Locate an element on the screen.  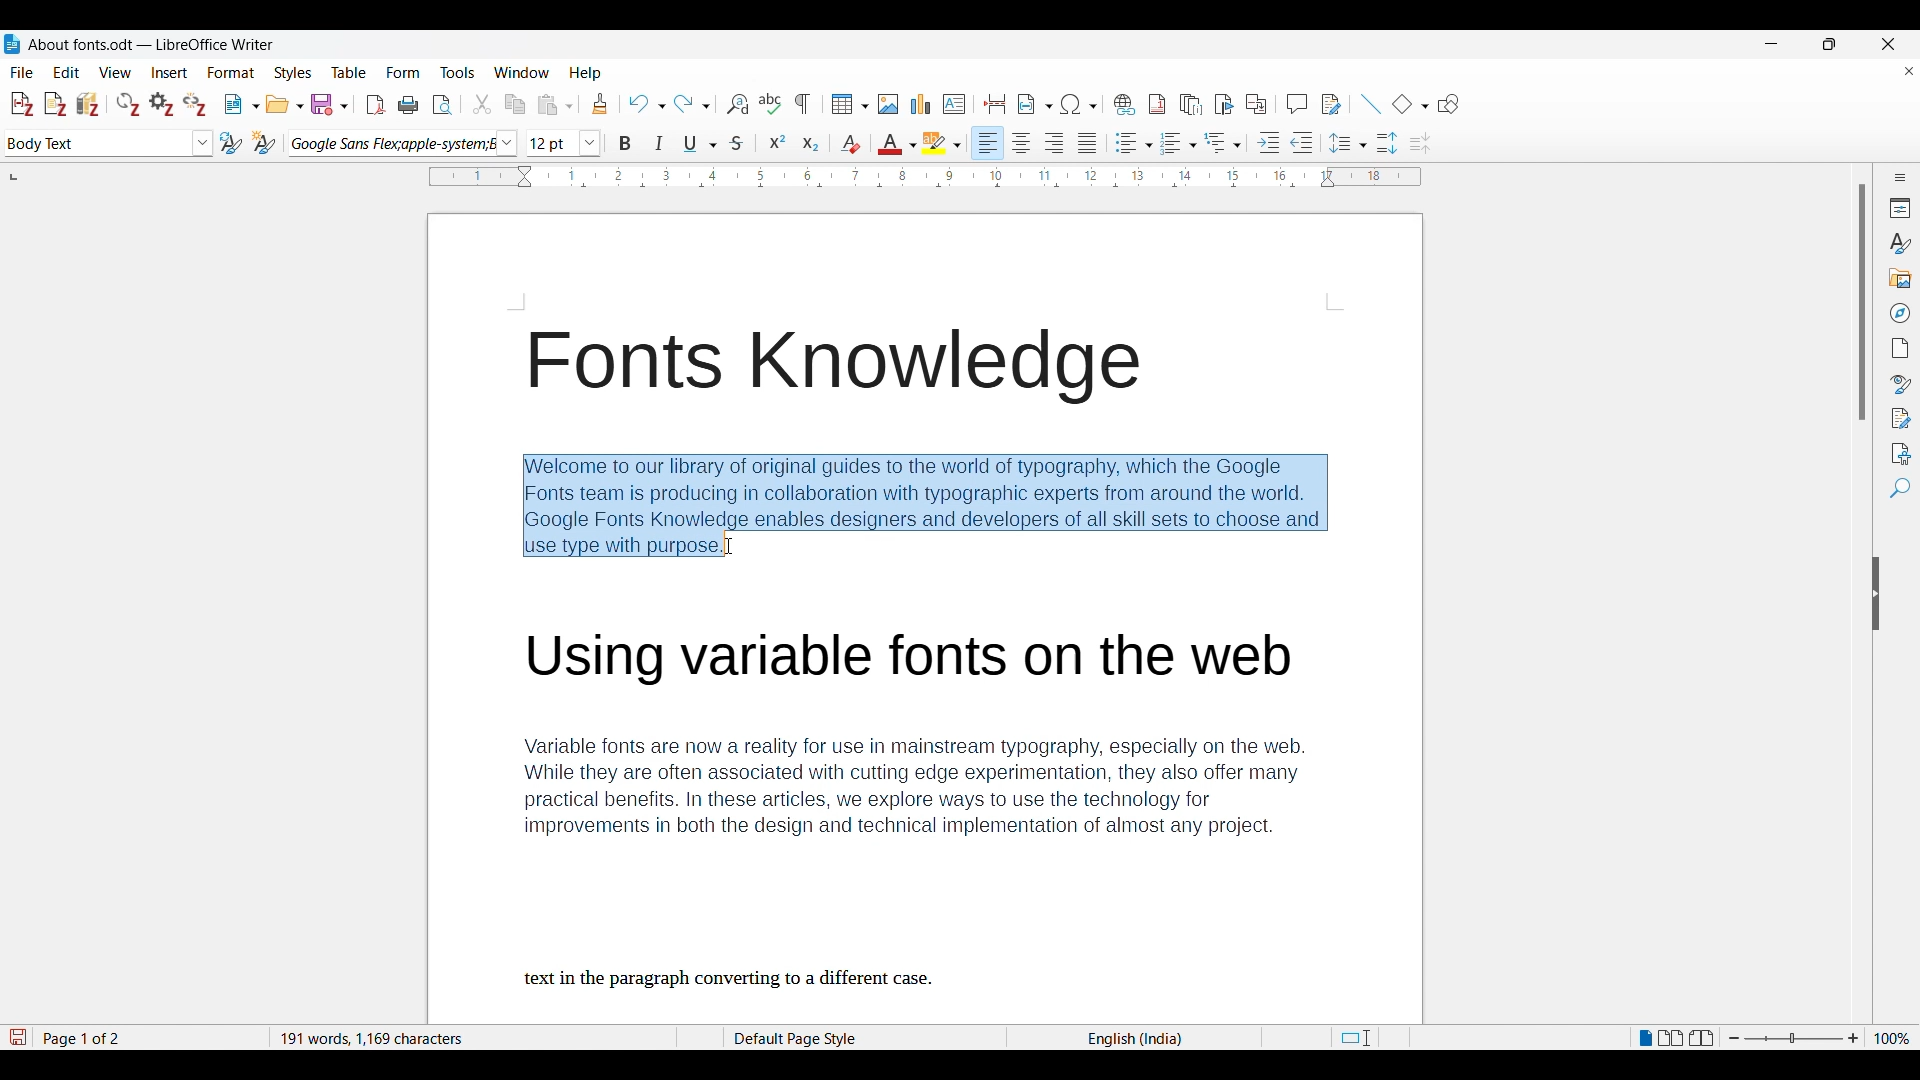
Words and character count is located at coordinates (467, 1037).